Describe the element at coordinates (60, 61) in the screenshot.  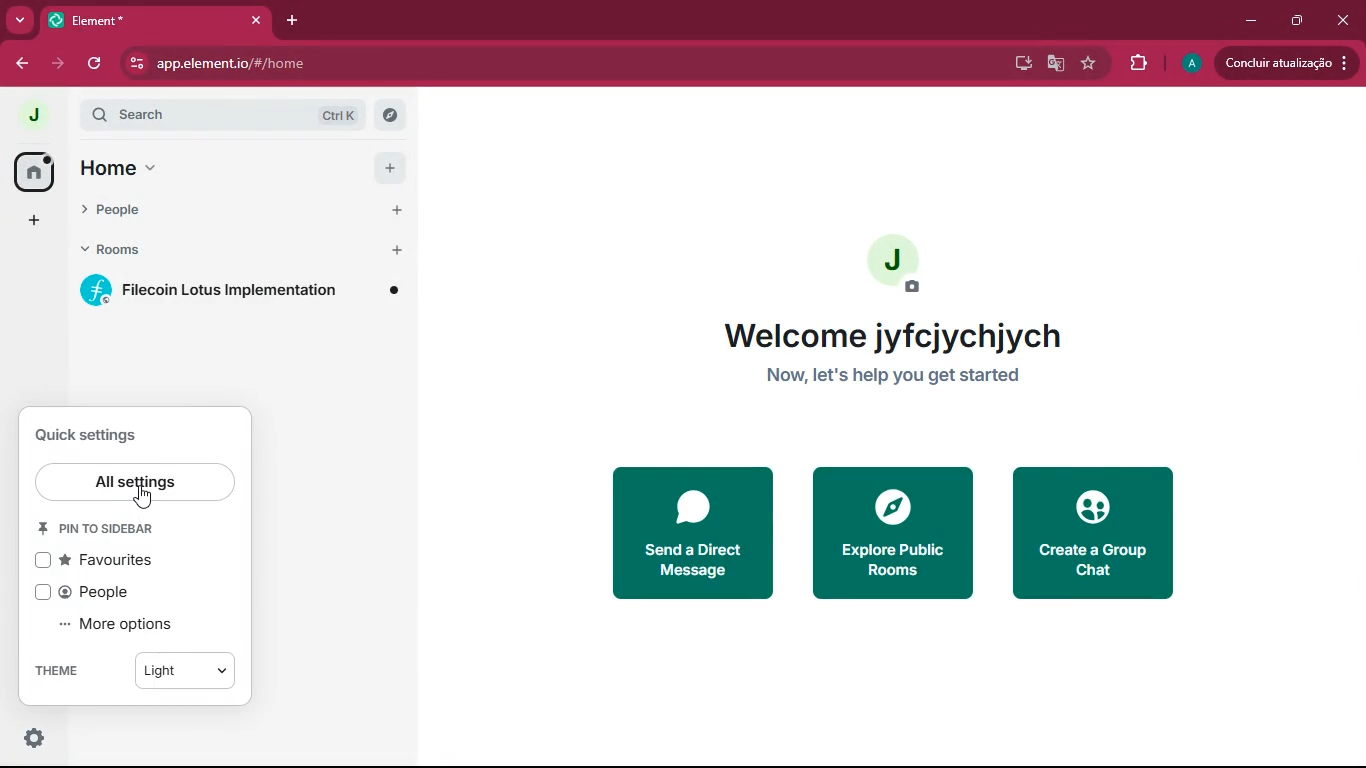
I see `forward` at that location.